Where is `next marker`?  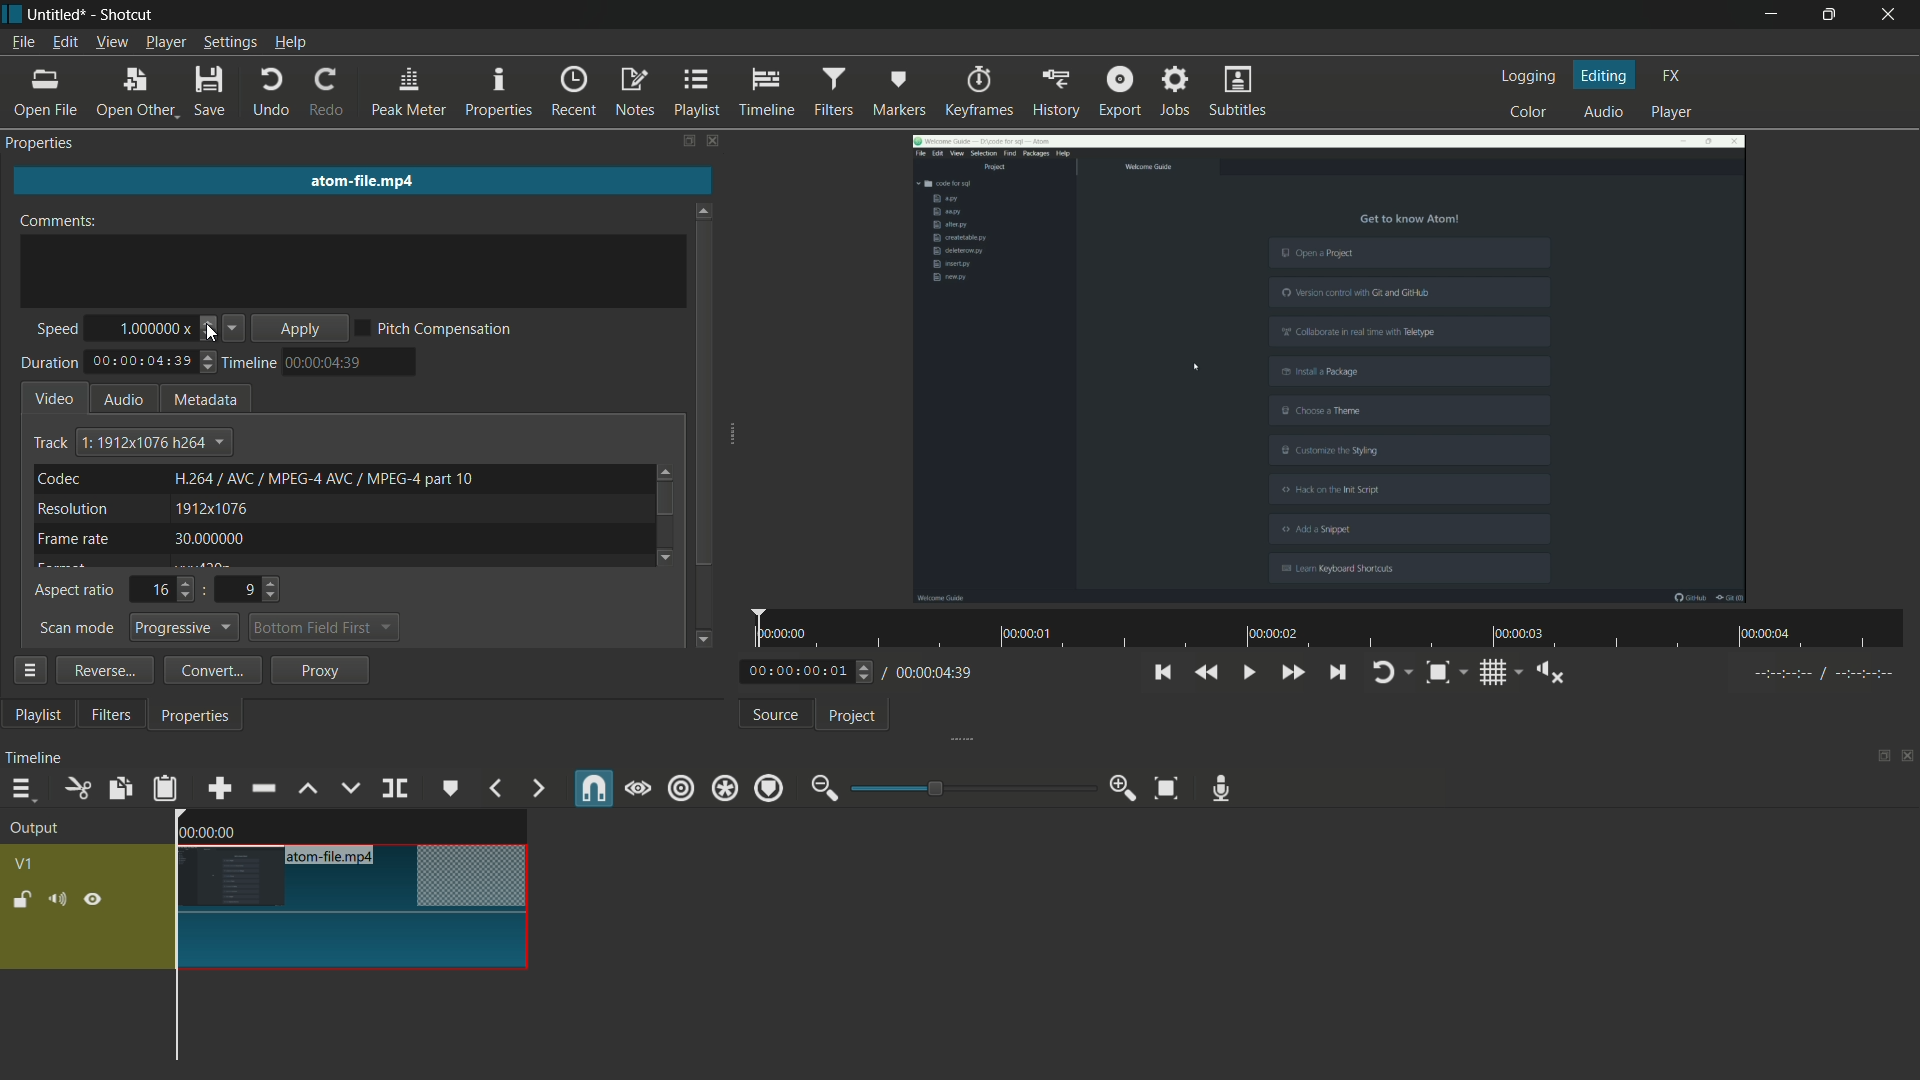
next marker is located at coordinates (539, 788).